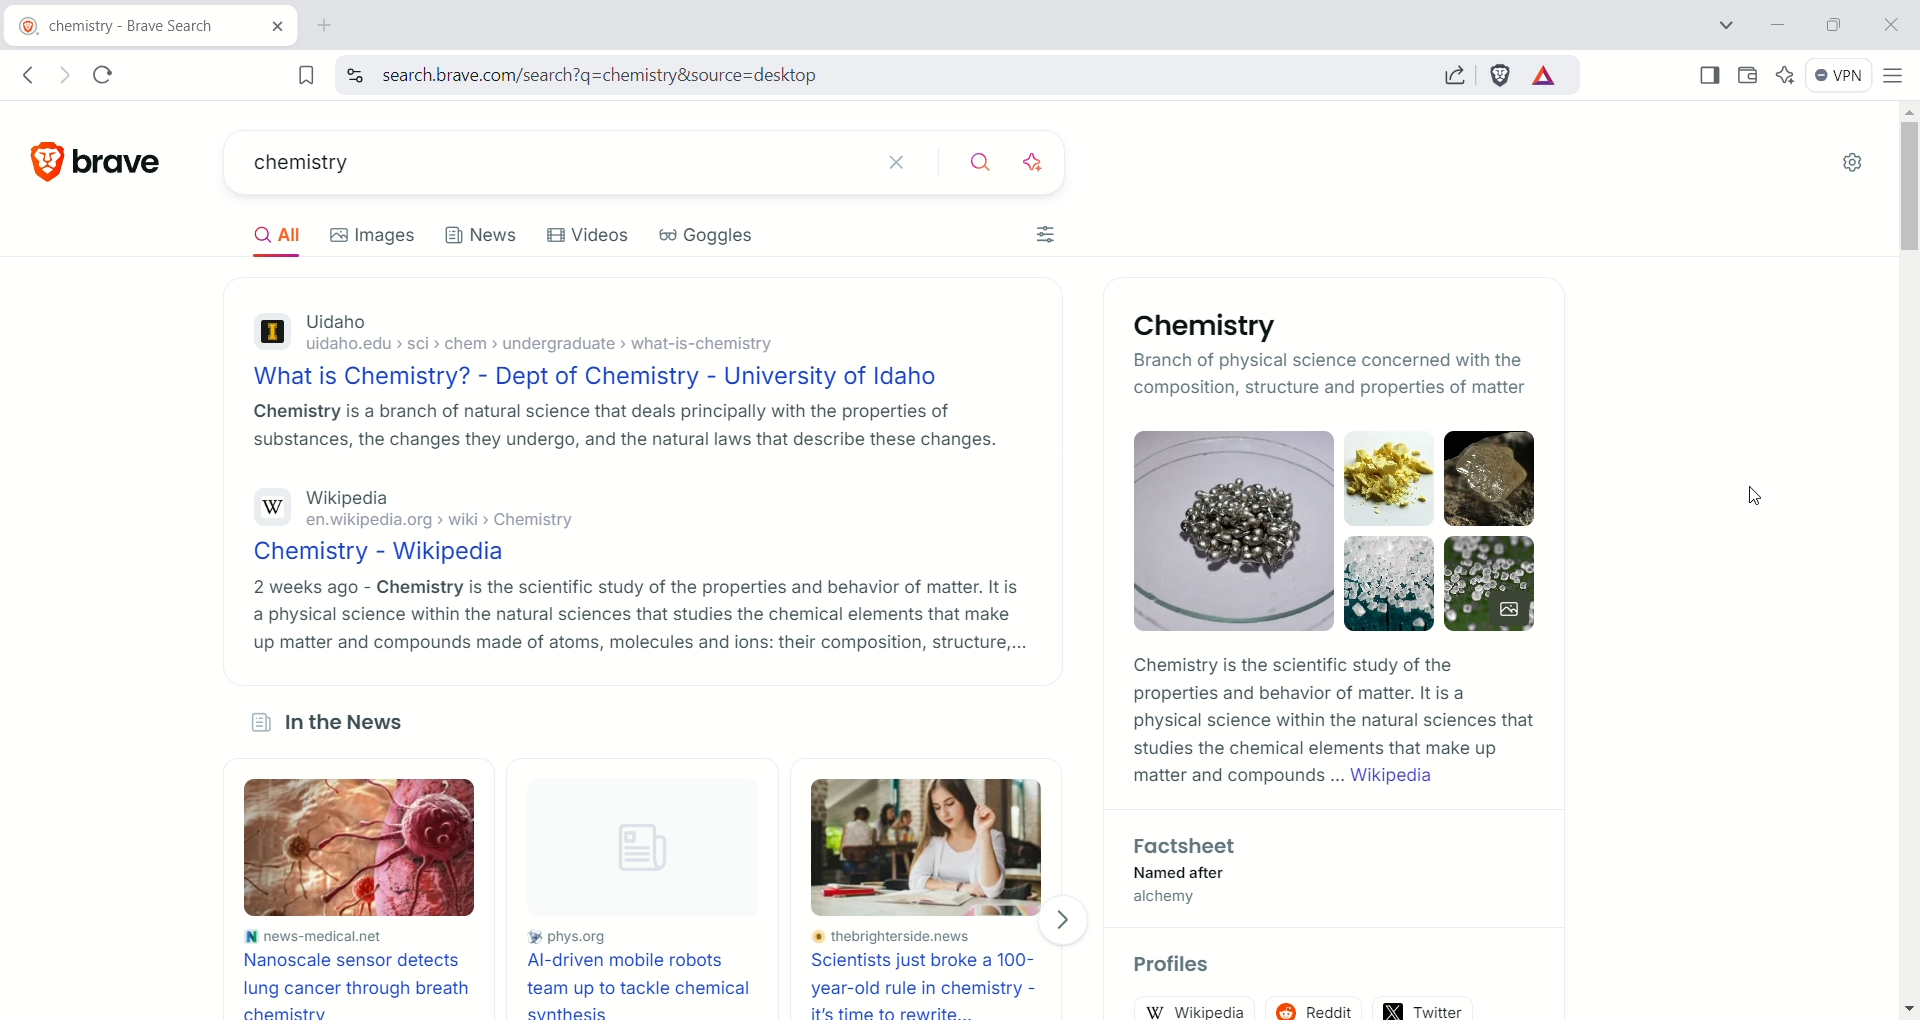  I want to click on chemistry, so click(526, 165).